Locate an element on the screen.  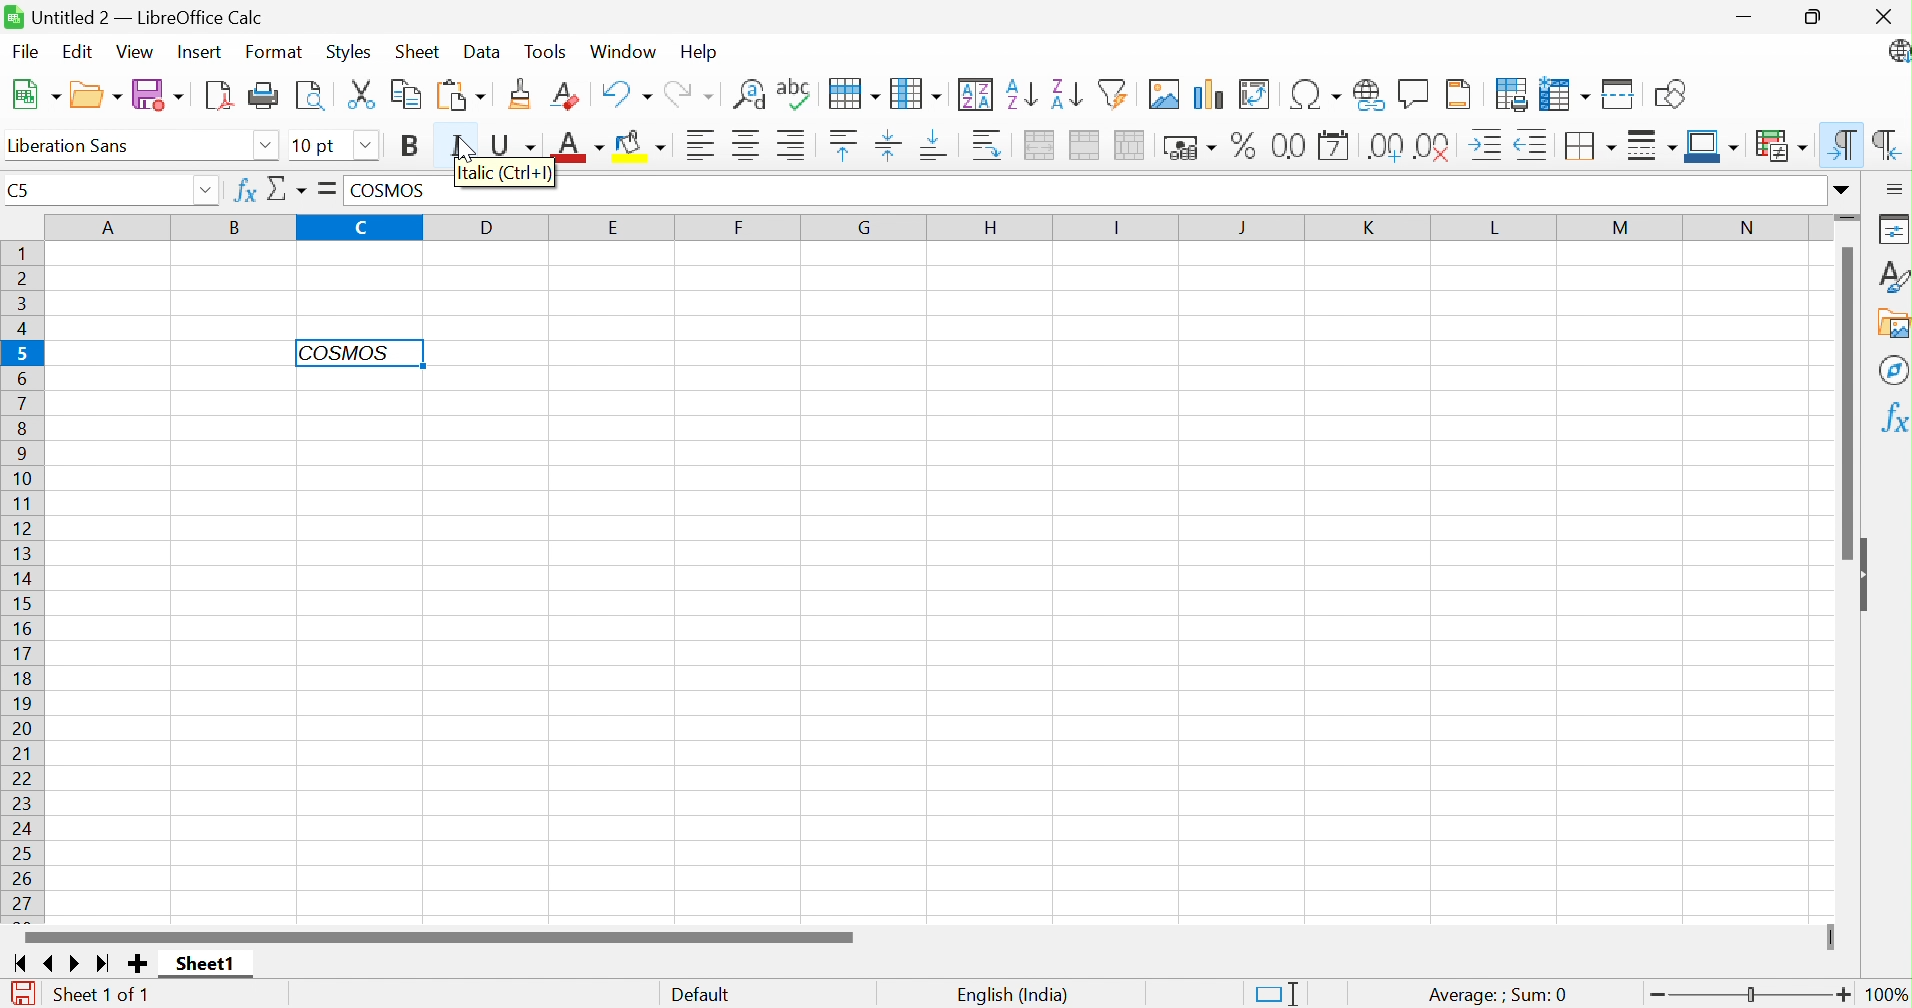
Paste is located at coordinates (460, 97).